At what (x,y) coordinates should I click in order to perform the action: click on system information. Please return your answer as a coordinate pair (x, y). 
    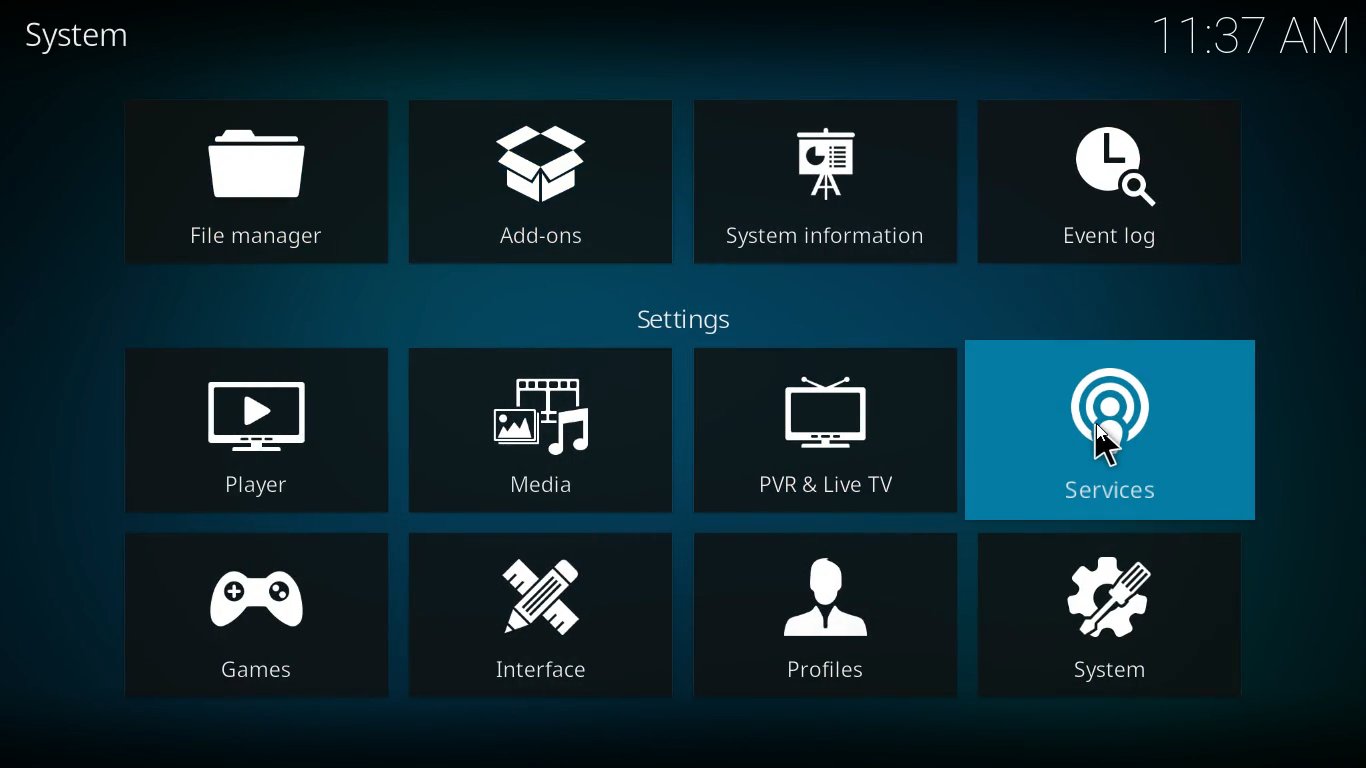
    Looking at the image, I should click on (827, 180).